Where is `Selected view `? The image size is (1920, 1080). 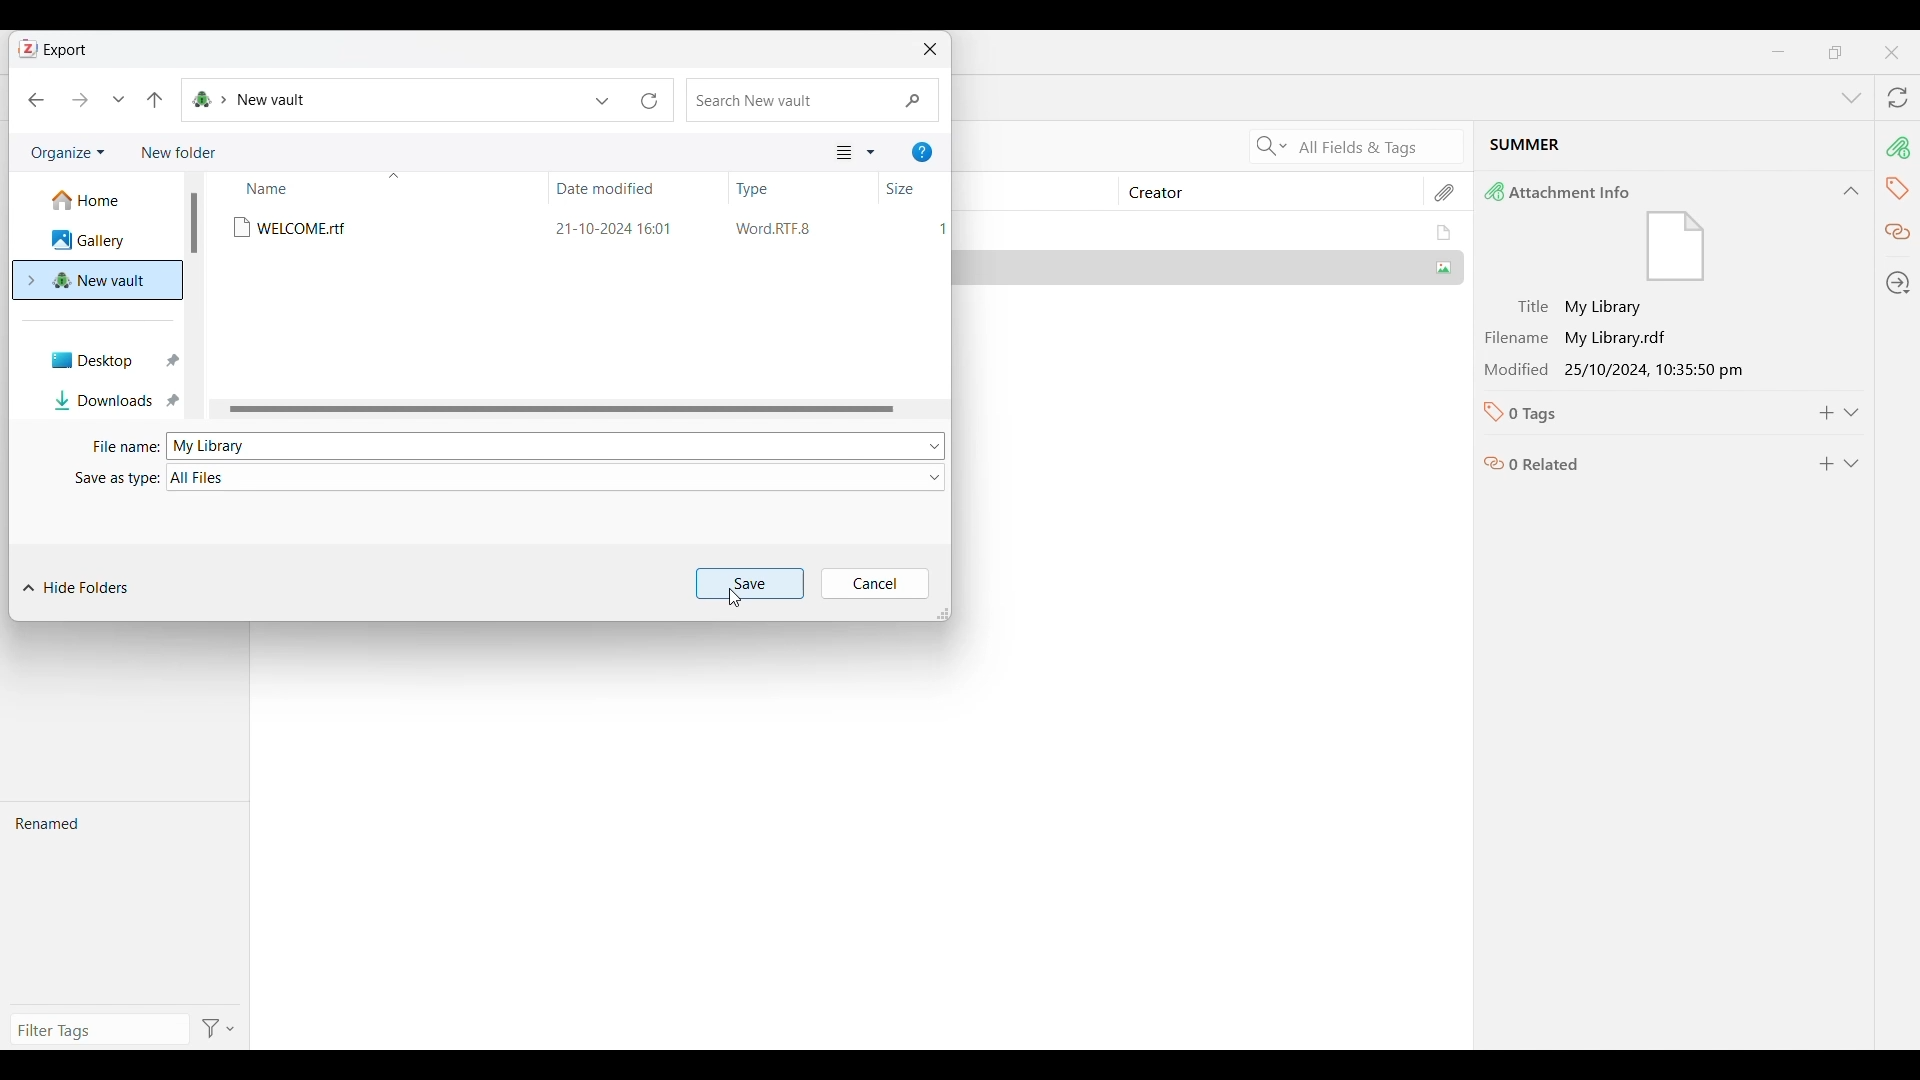
Selected view  is located at coordinates (844, 152).